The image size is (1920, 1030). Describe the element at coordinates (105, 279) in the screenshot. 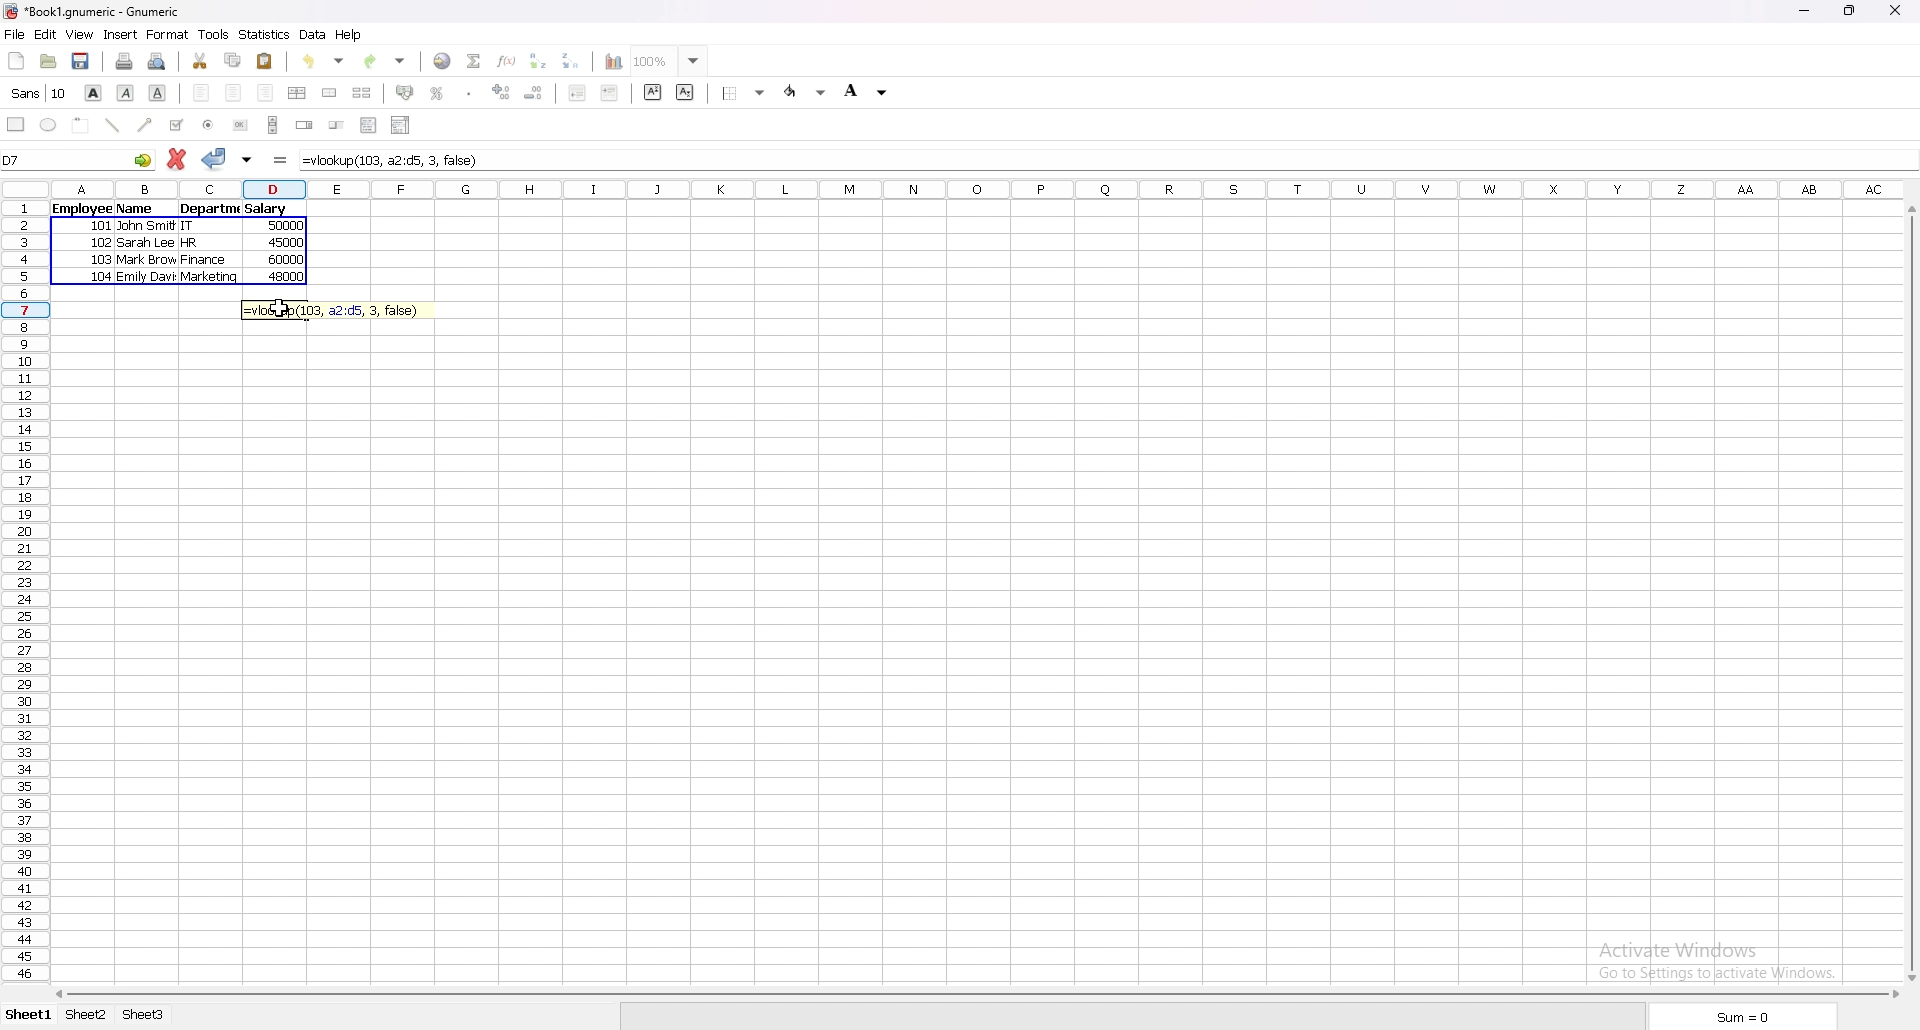

I see `104` at that location.